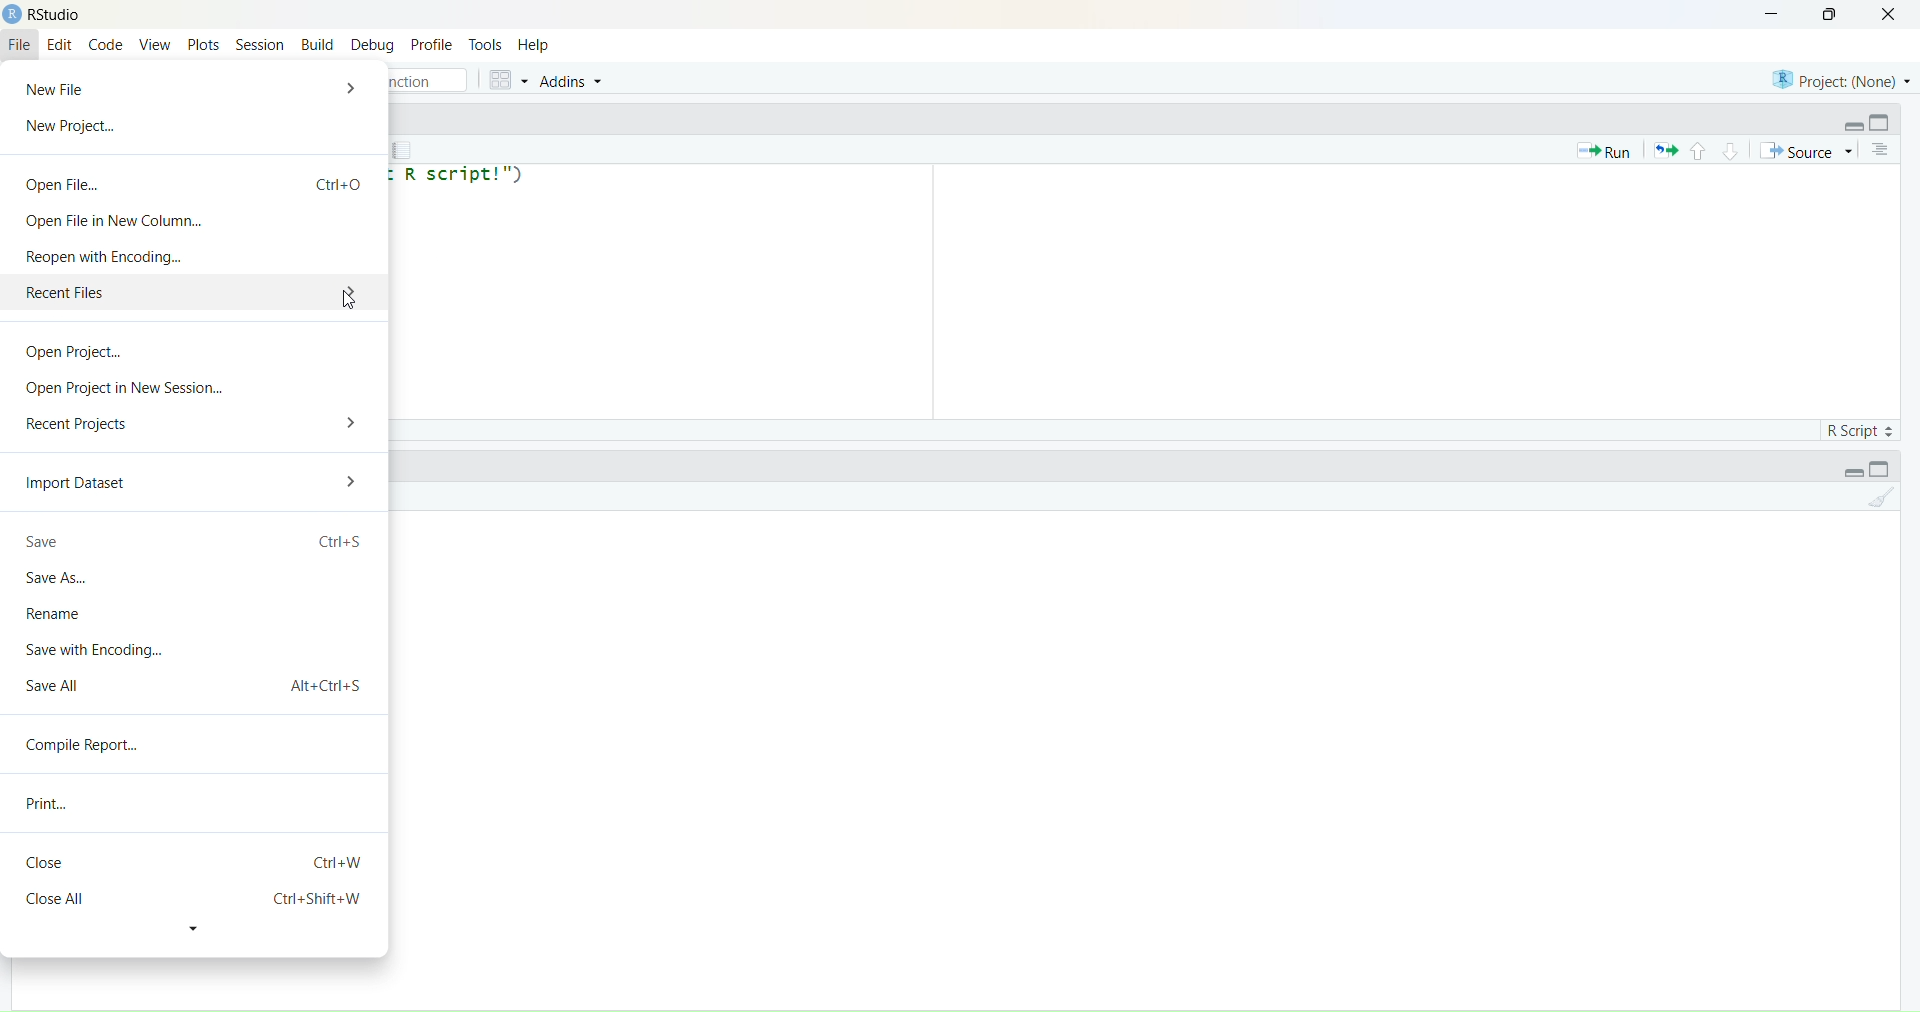  I want to click on Import Dataset, so click(80, 485).